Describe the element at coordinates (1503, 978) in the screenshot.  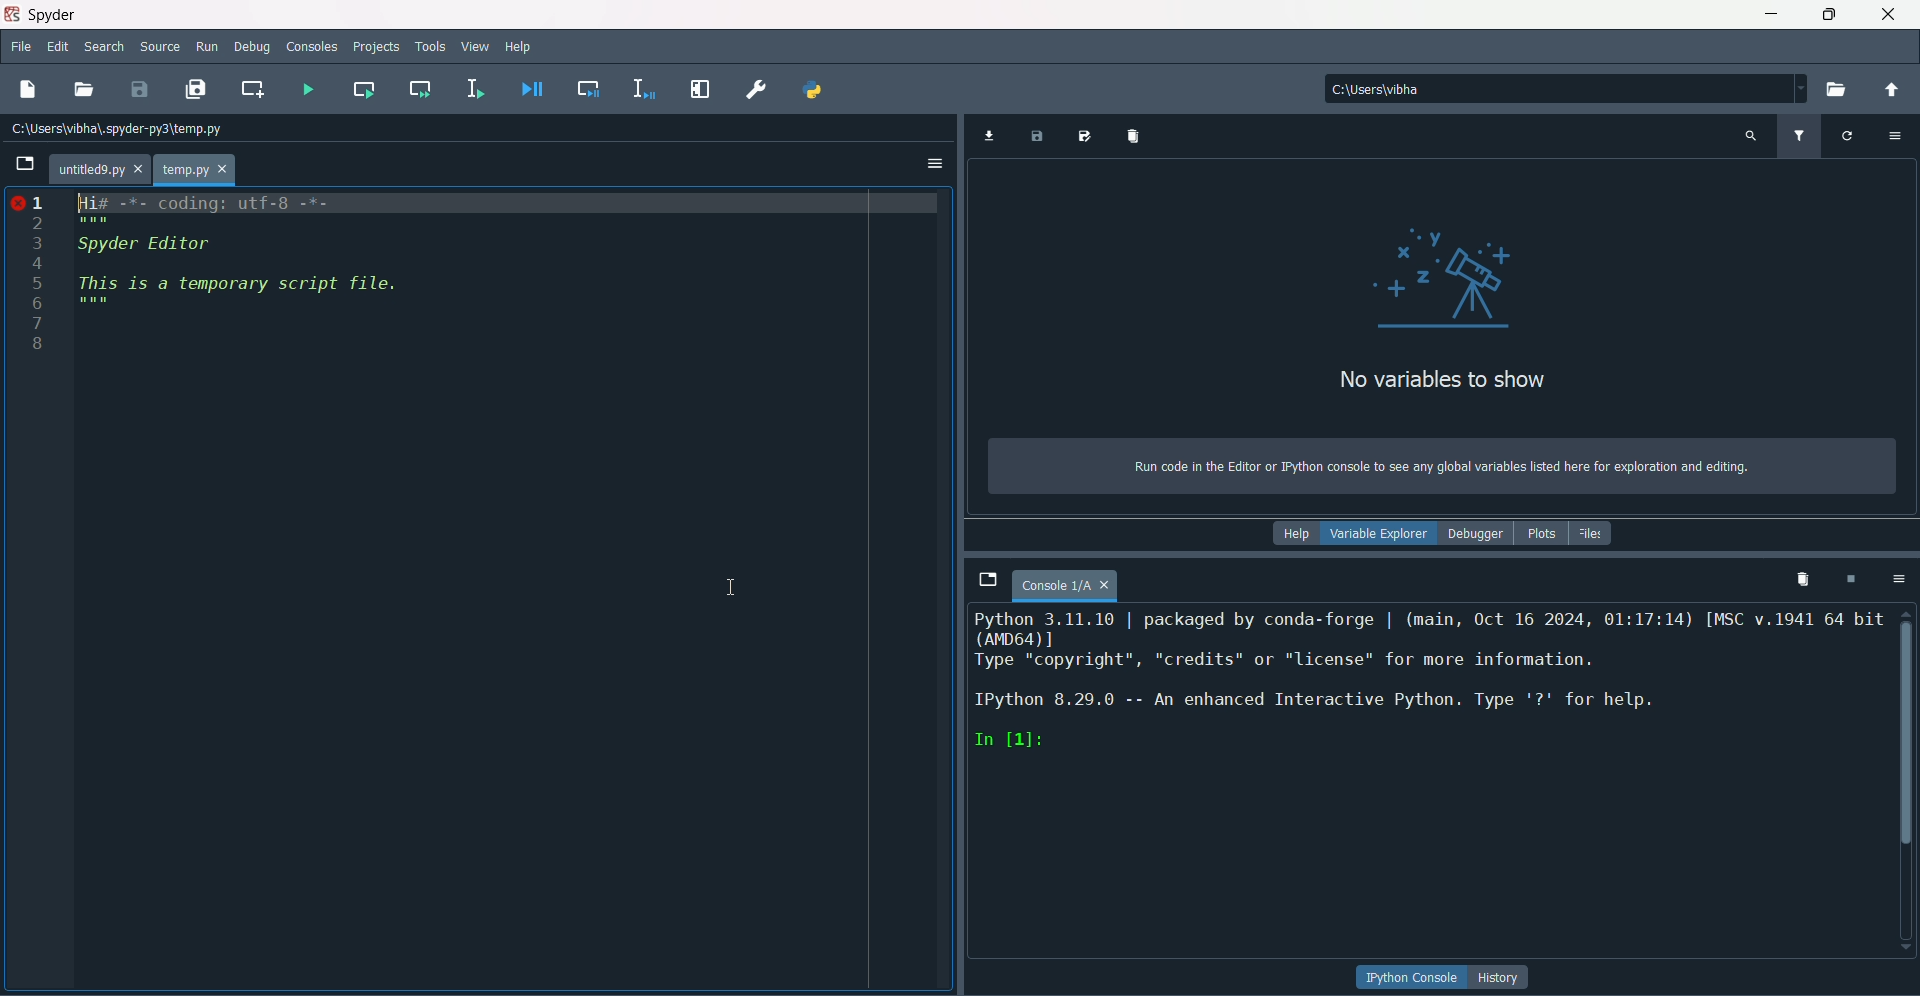
I see `history` at that location.